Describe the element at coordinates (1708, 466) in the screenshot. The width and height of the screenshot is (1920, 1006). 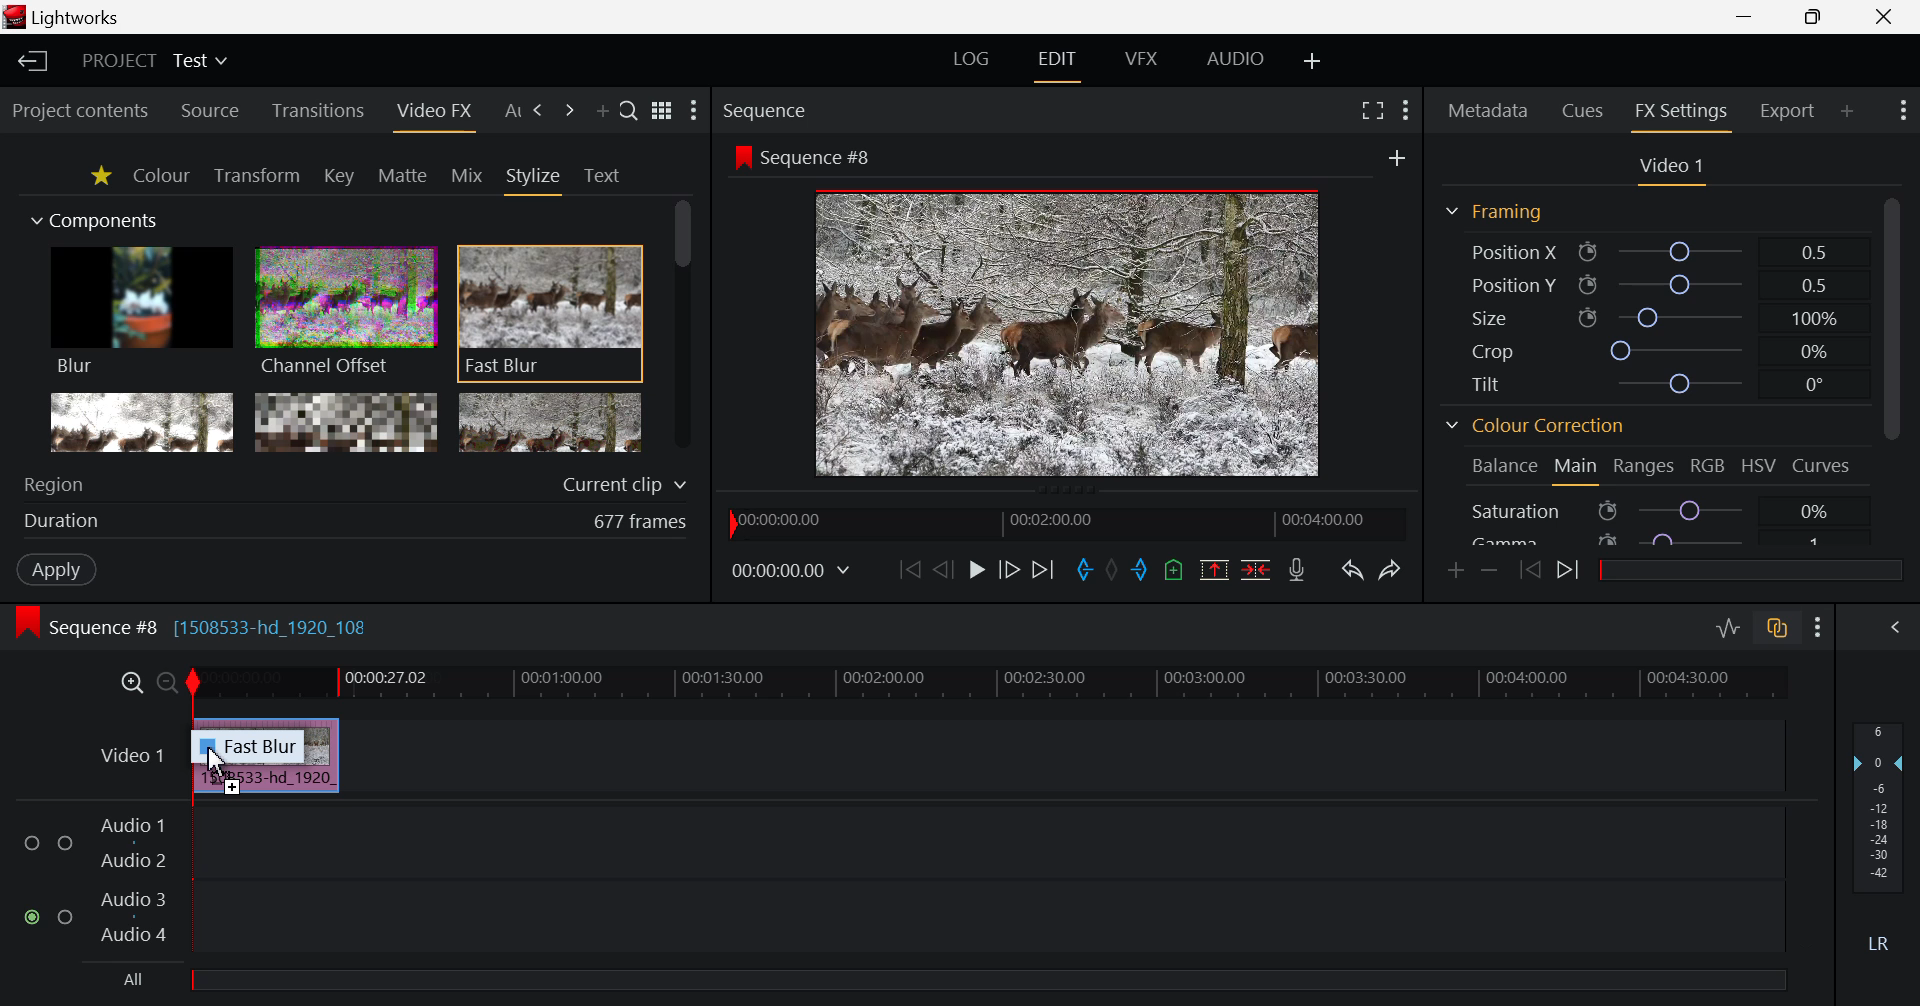
I see `RGB` at that location.